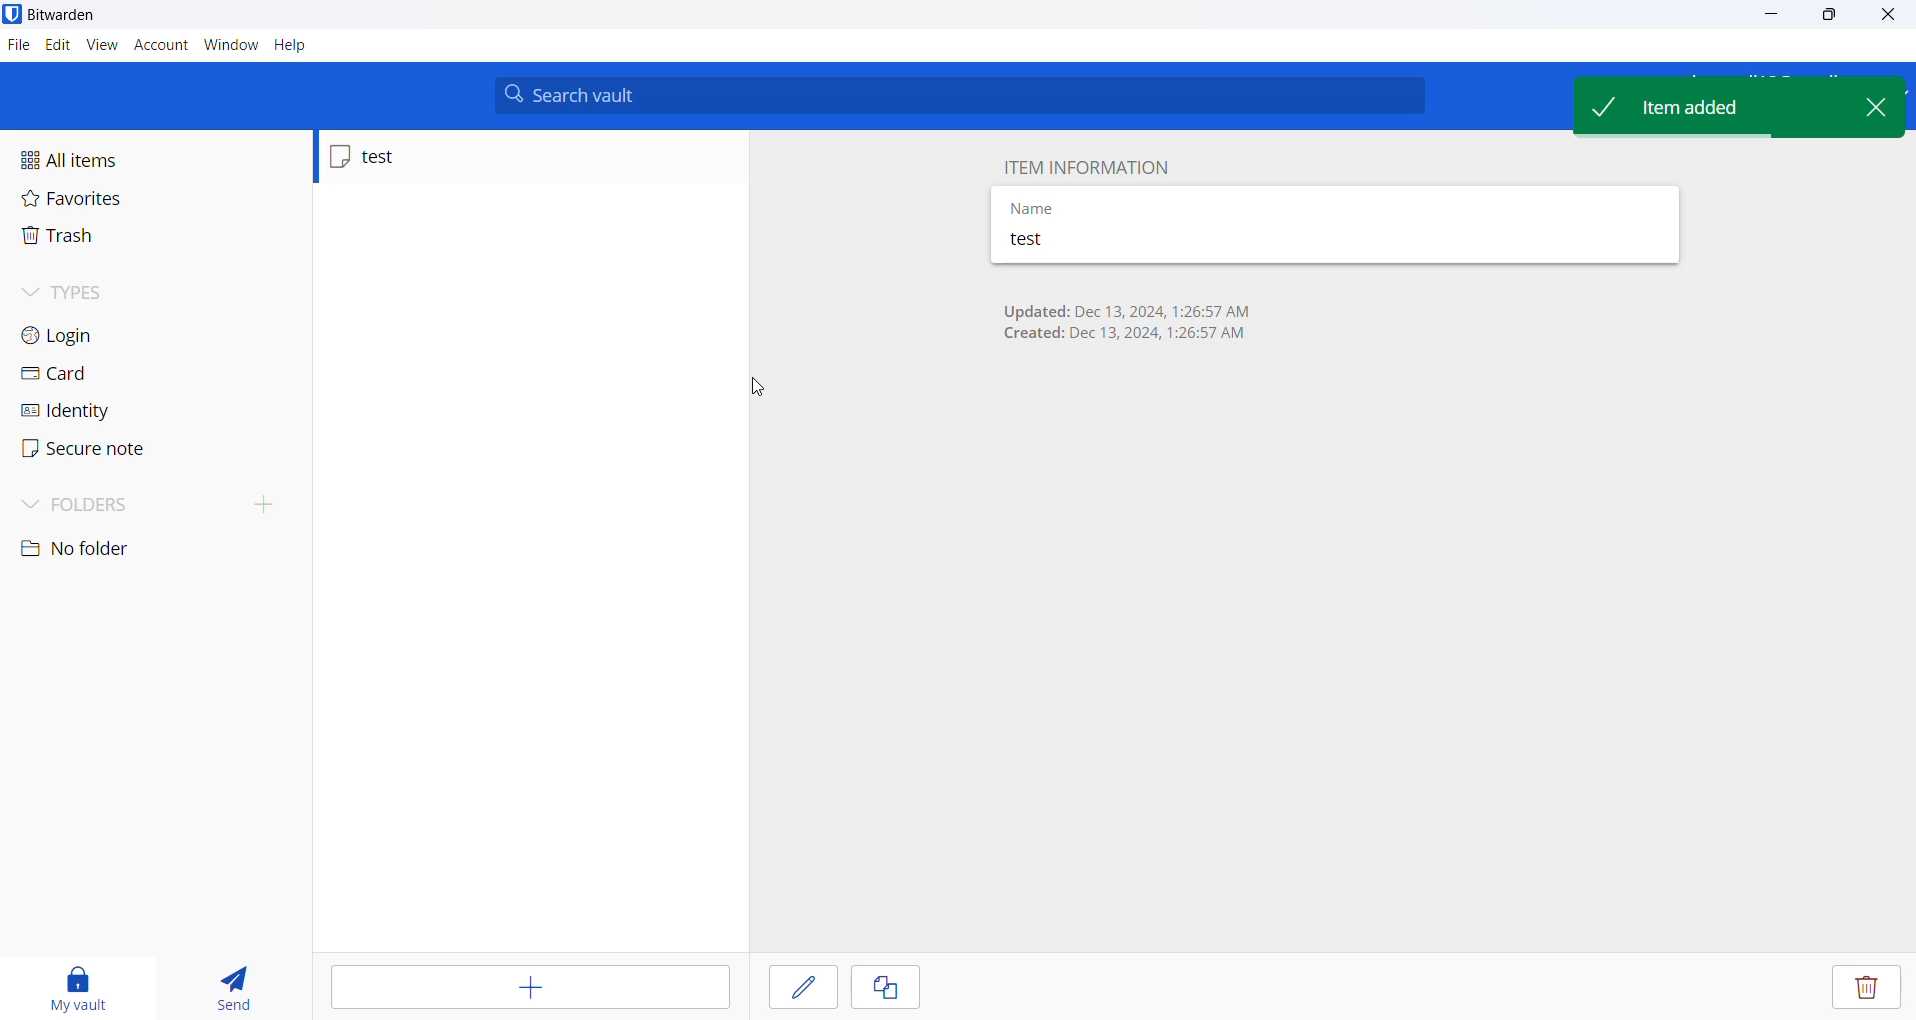 The width and height of the screenshot is (1916, 1020). What do you see at coordinates (16, 45) in the screenshot?
I see `file` at bounding box center [16, 45].